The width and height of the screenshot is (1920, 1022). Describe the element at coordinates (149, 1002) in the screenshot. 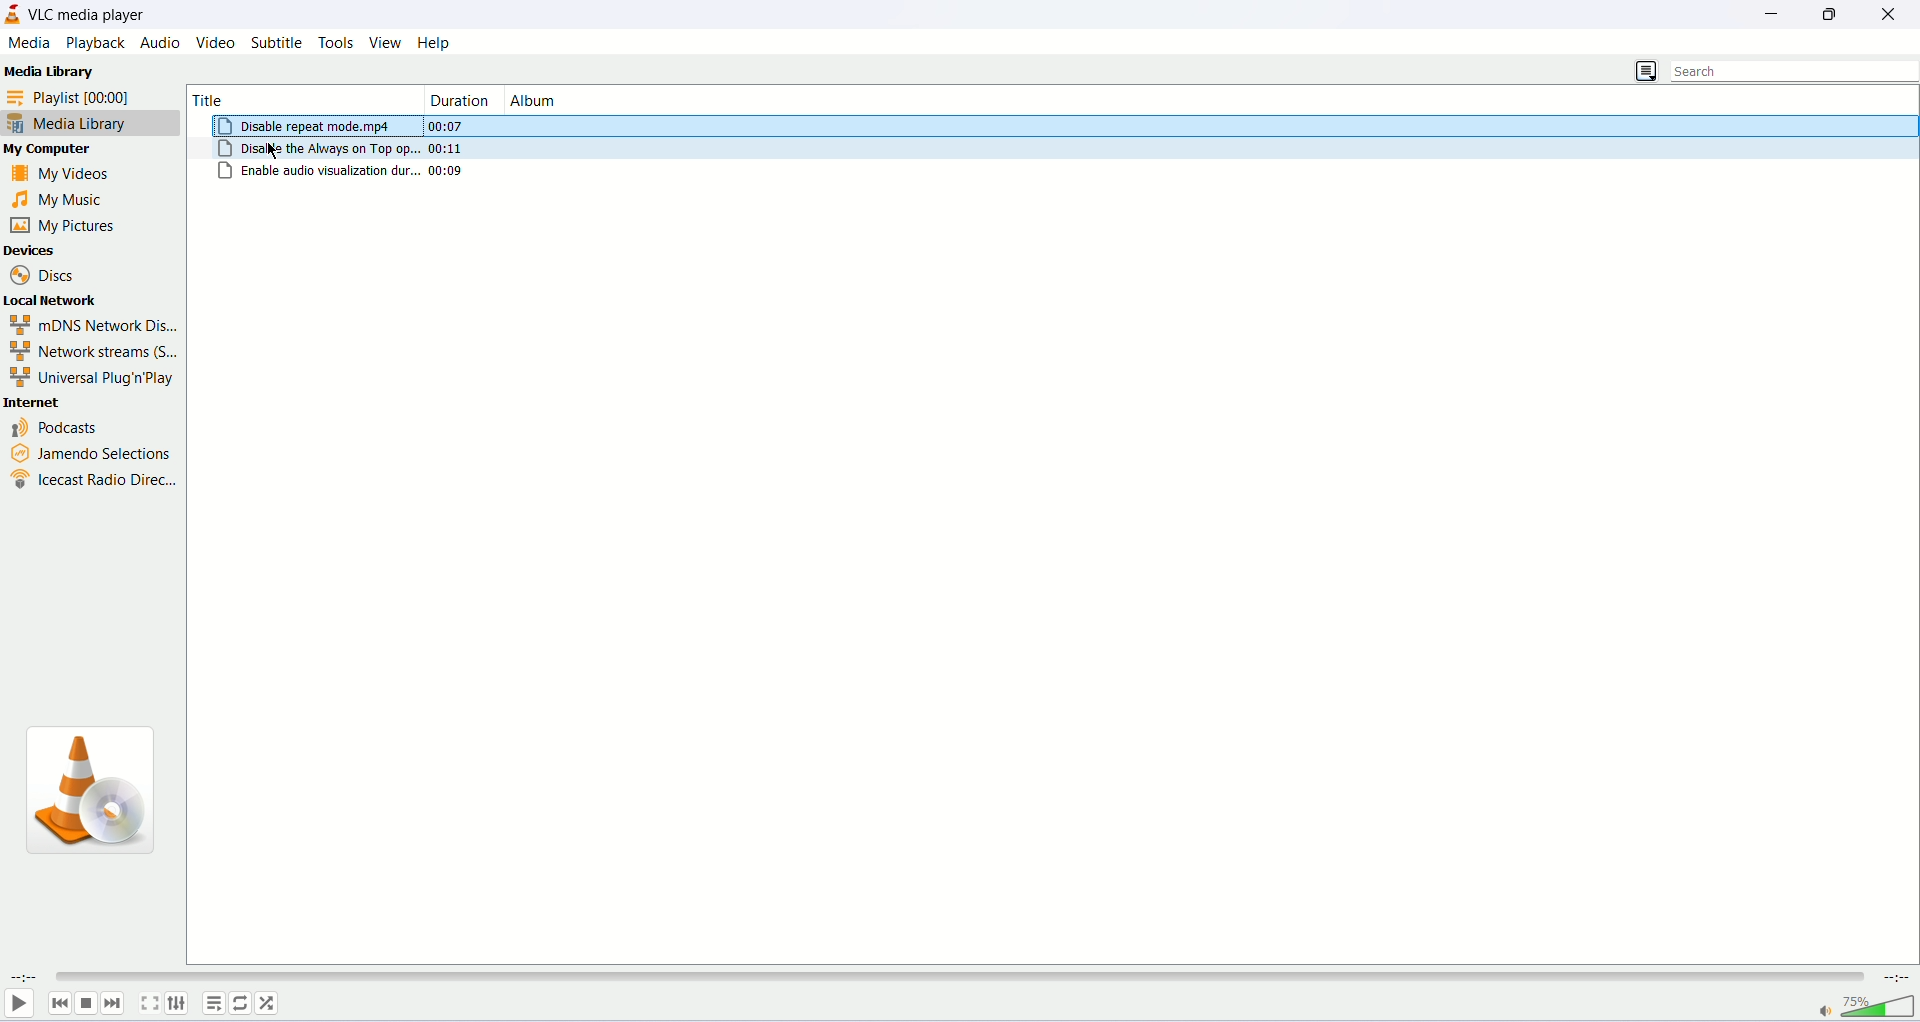

I see `fullscreen` at that location.